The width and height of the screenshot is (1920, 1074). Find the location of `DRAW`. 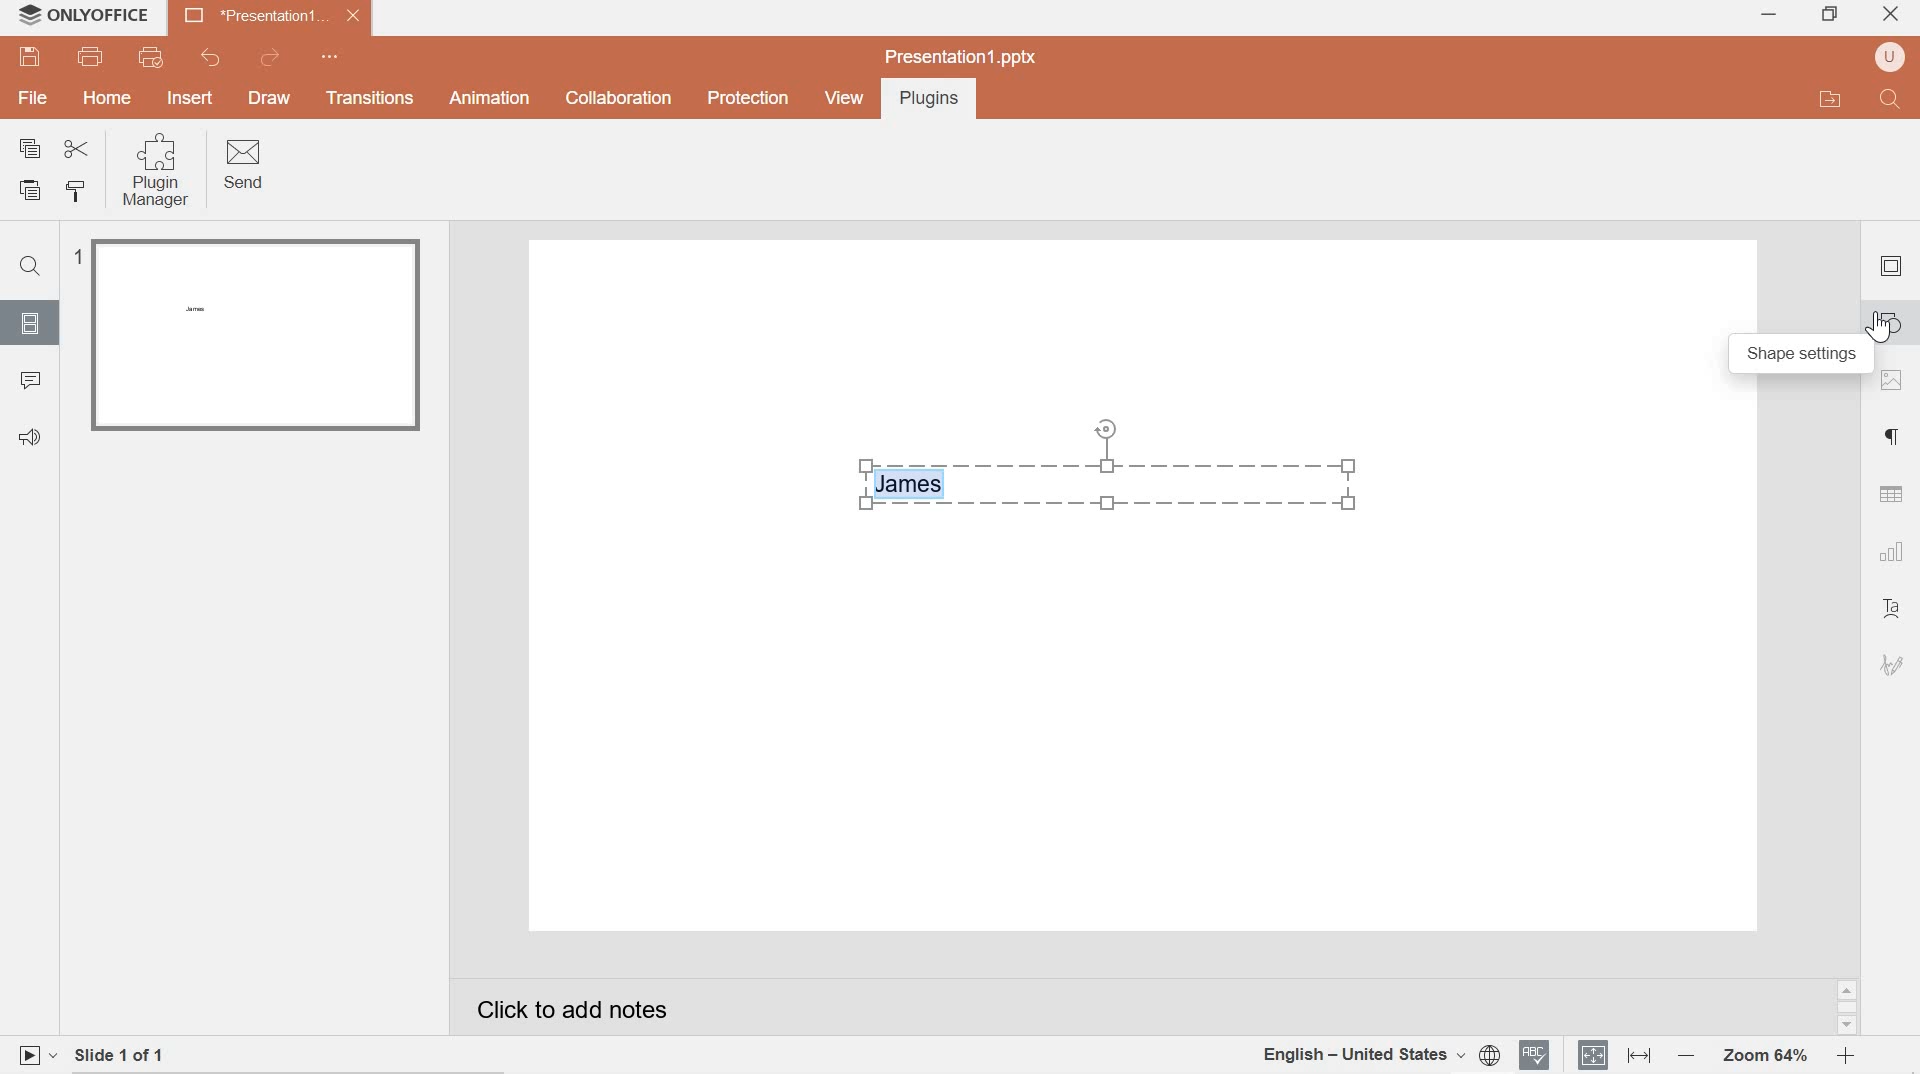

DRAW is located at coordinates (273, 100).